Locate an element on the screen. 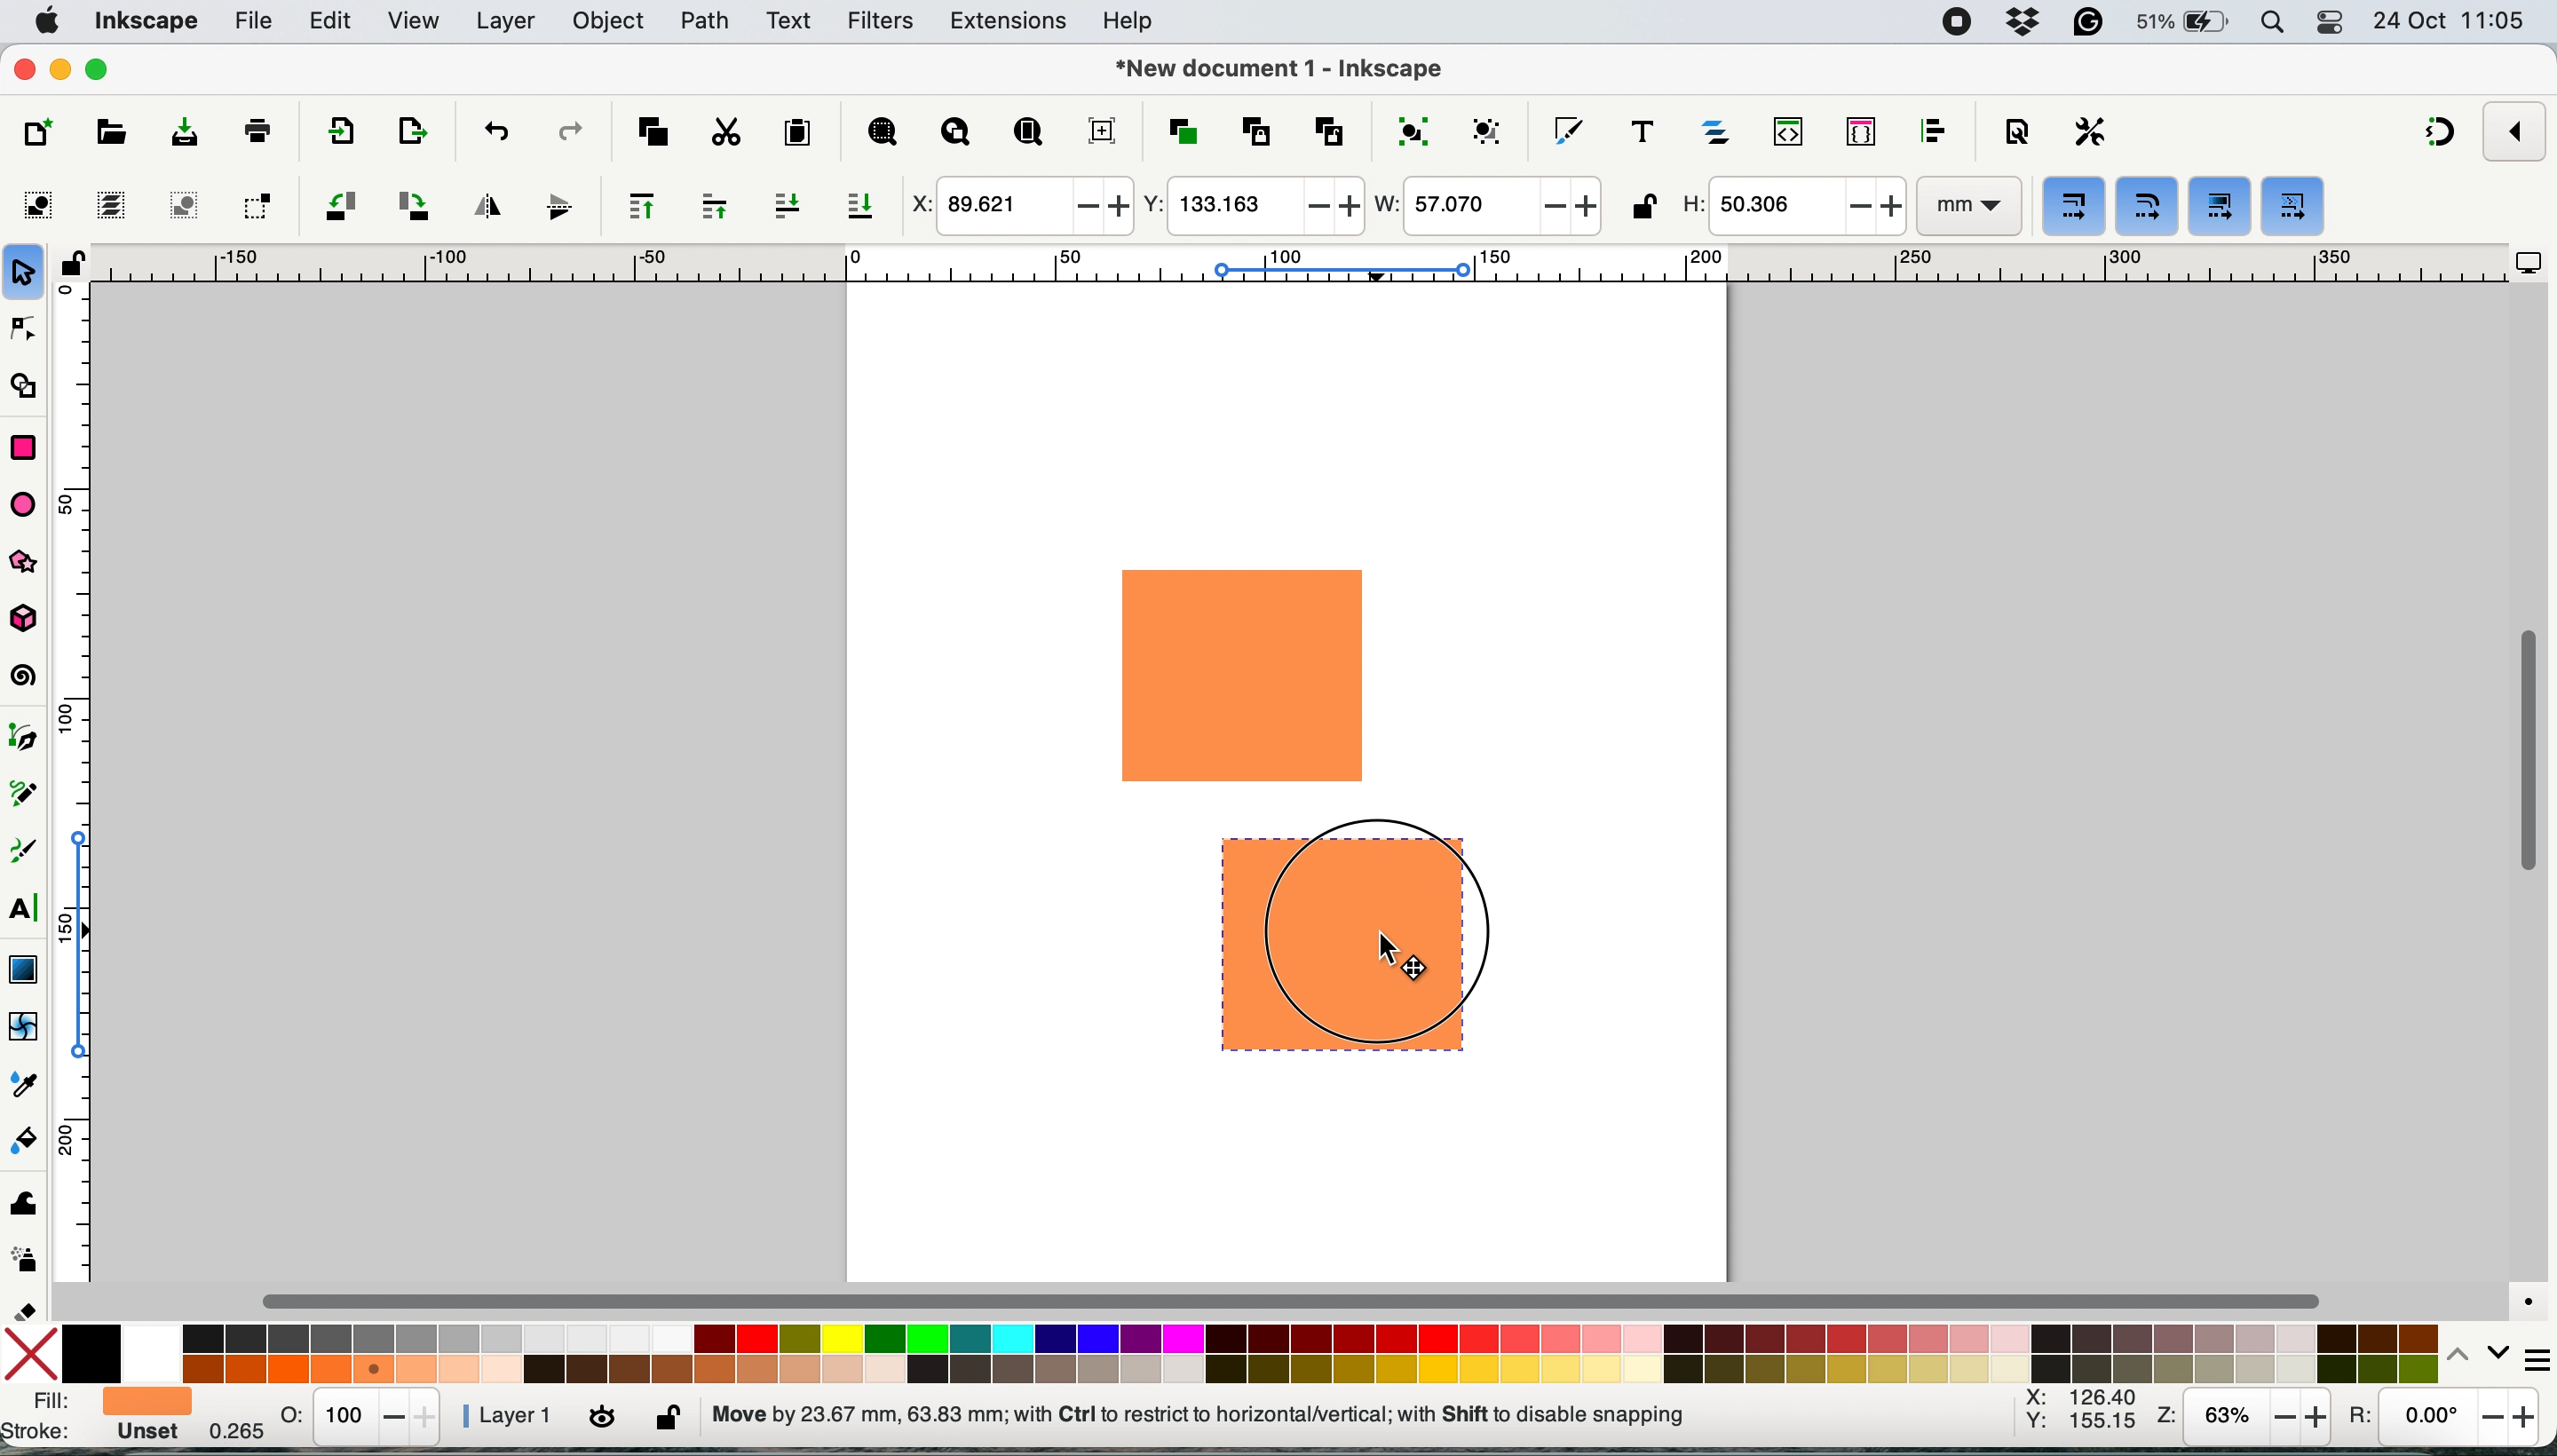 The image size is (2557, 1456). x coordinate is located at coordinates (1017, 207).